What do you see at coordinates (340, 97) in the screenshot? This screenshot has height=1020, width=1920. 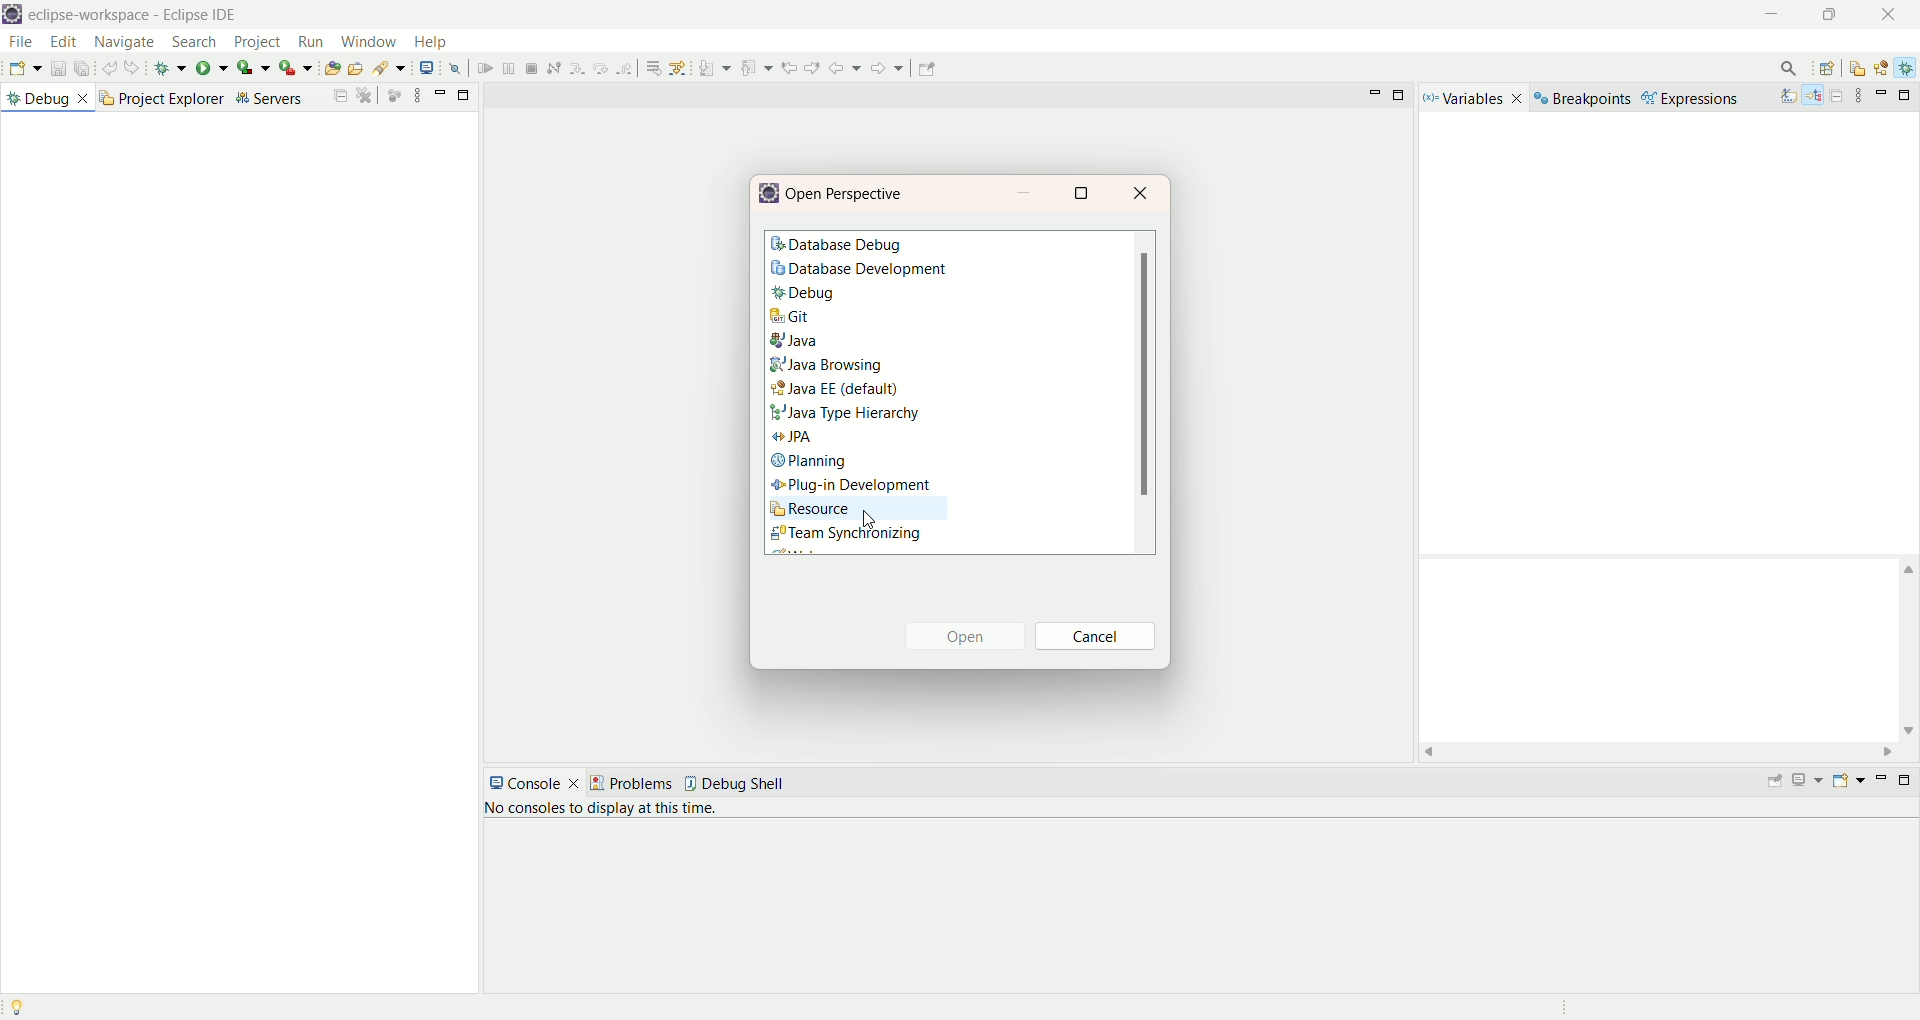 I see `collapse all` at bounding box center [340, 97].